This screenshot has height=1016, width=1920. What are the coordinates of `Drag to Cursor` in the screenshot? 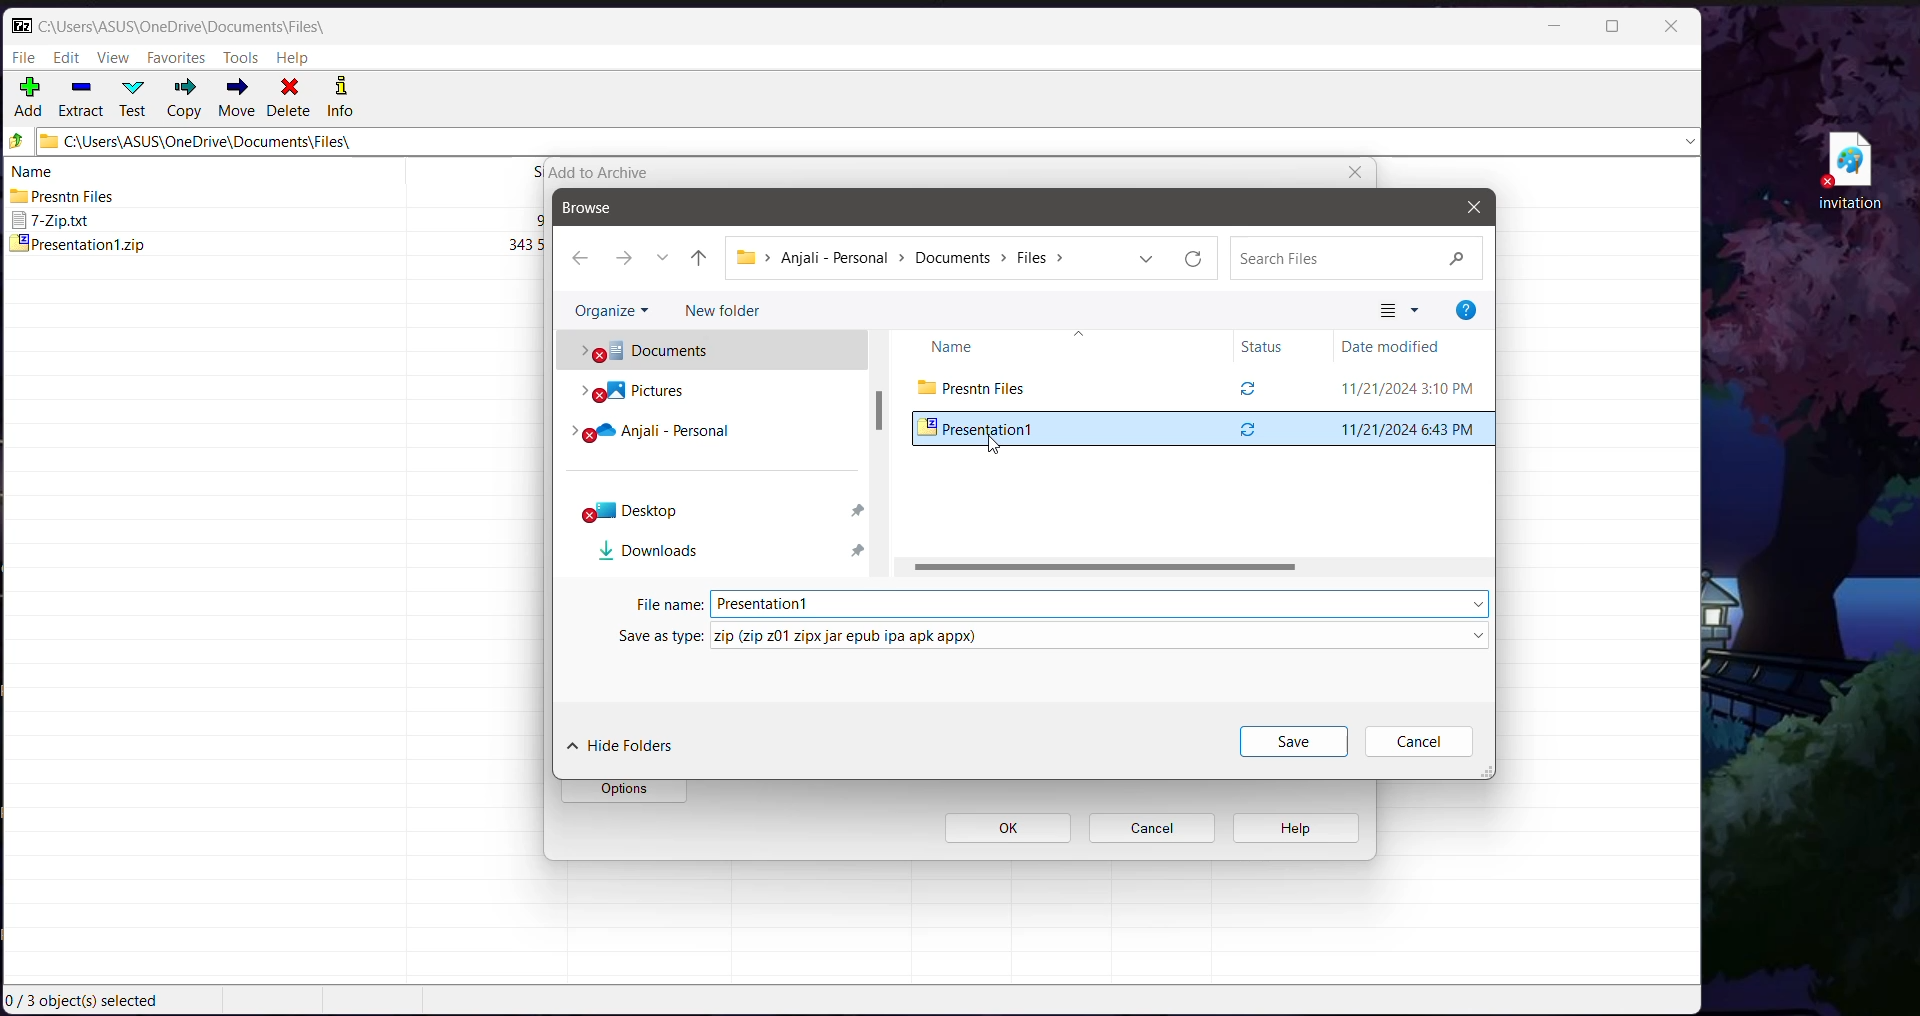 It's located at (993, 444).